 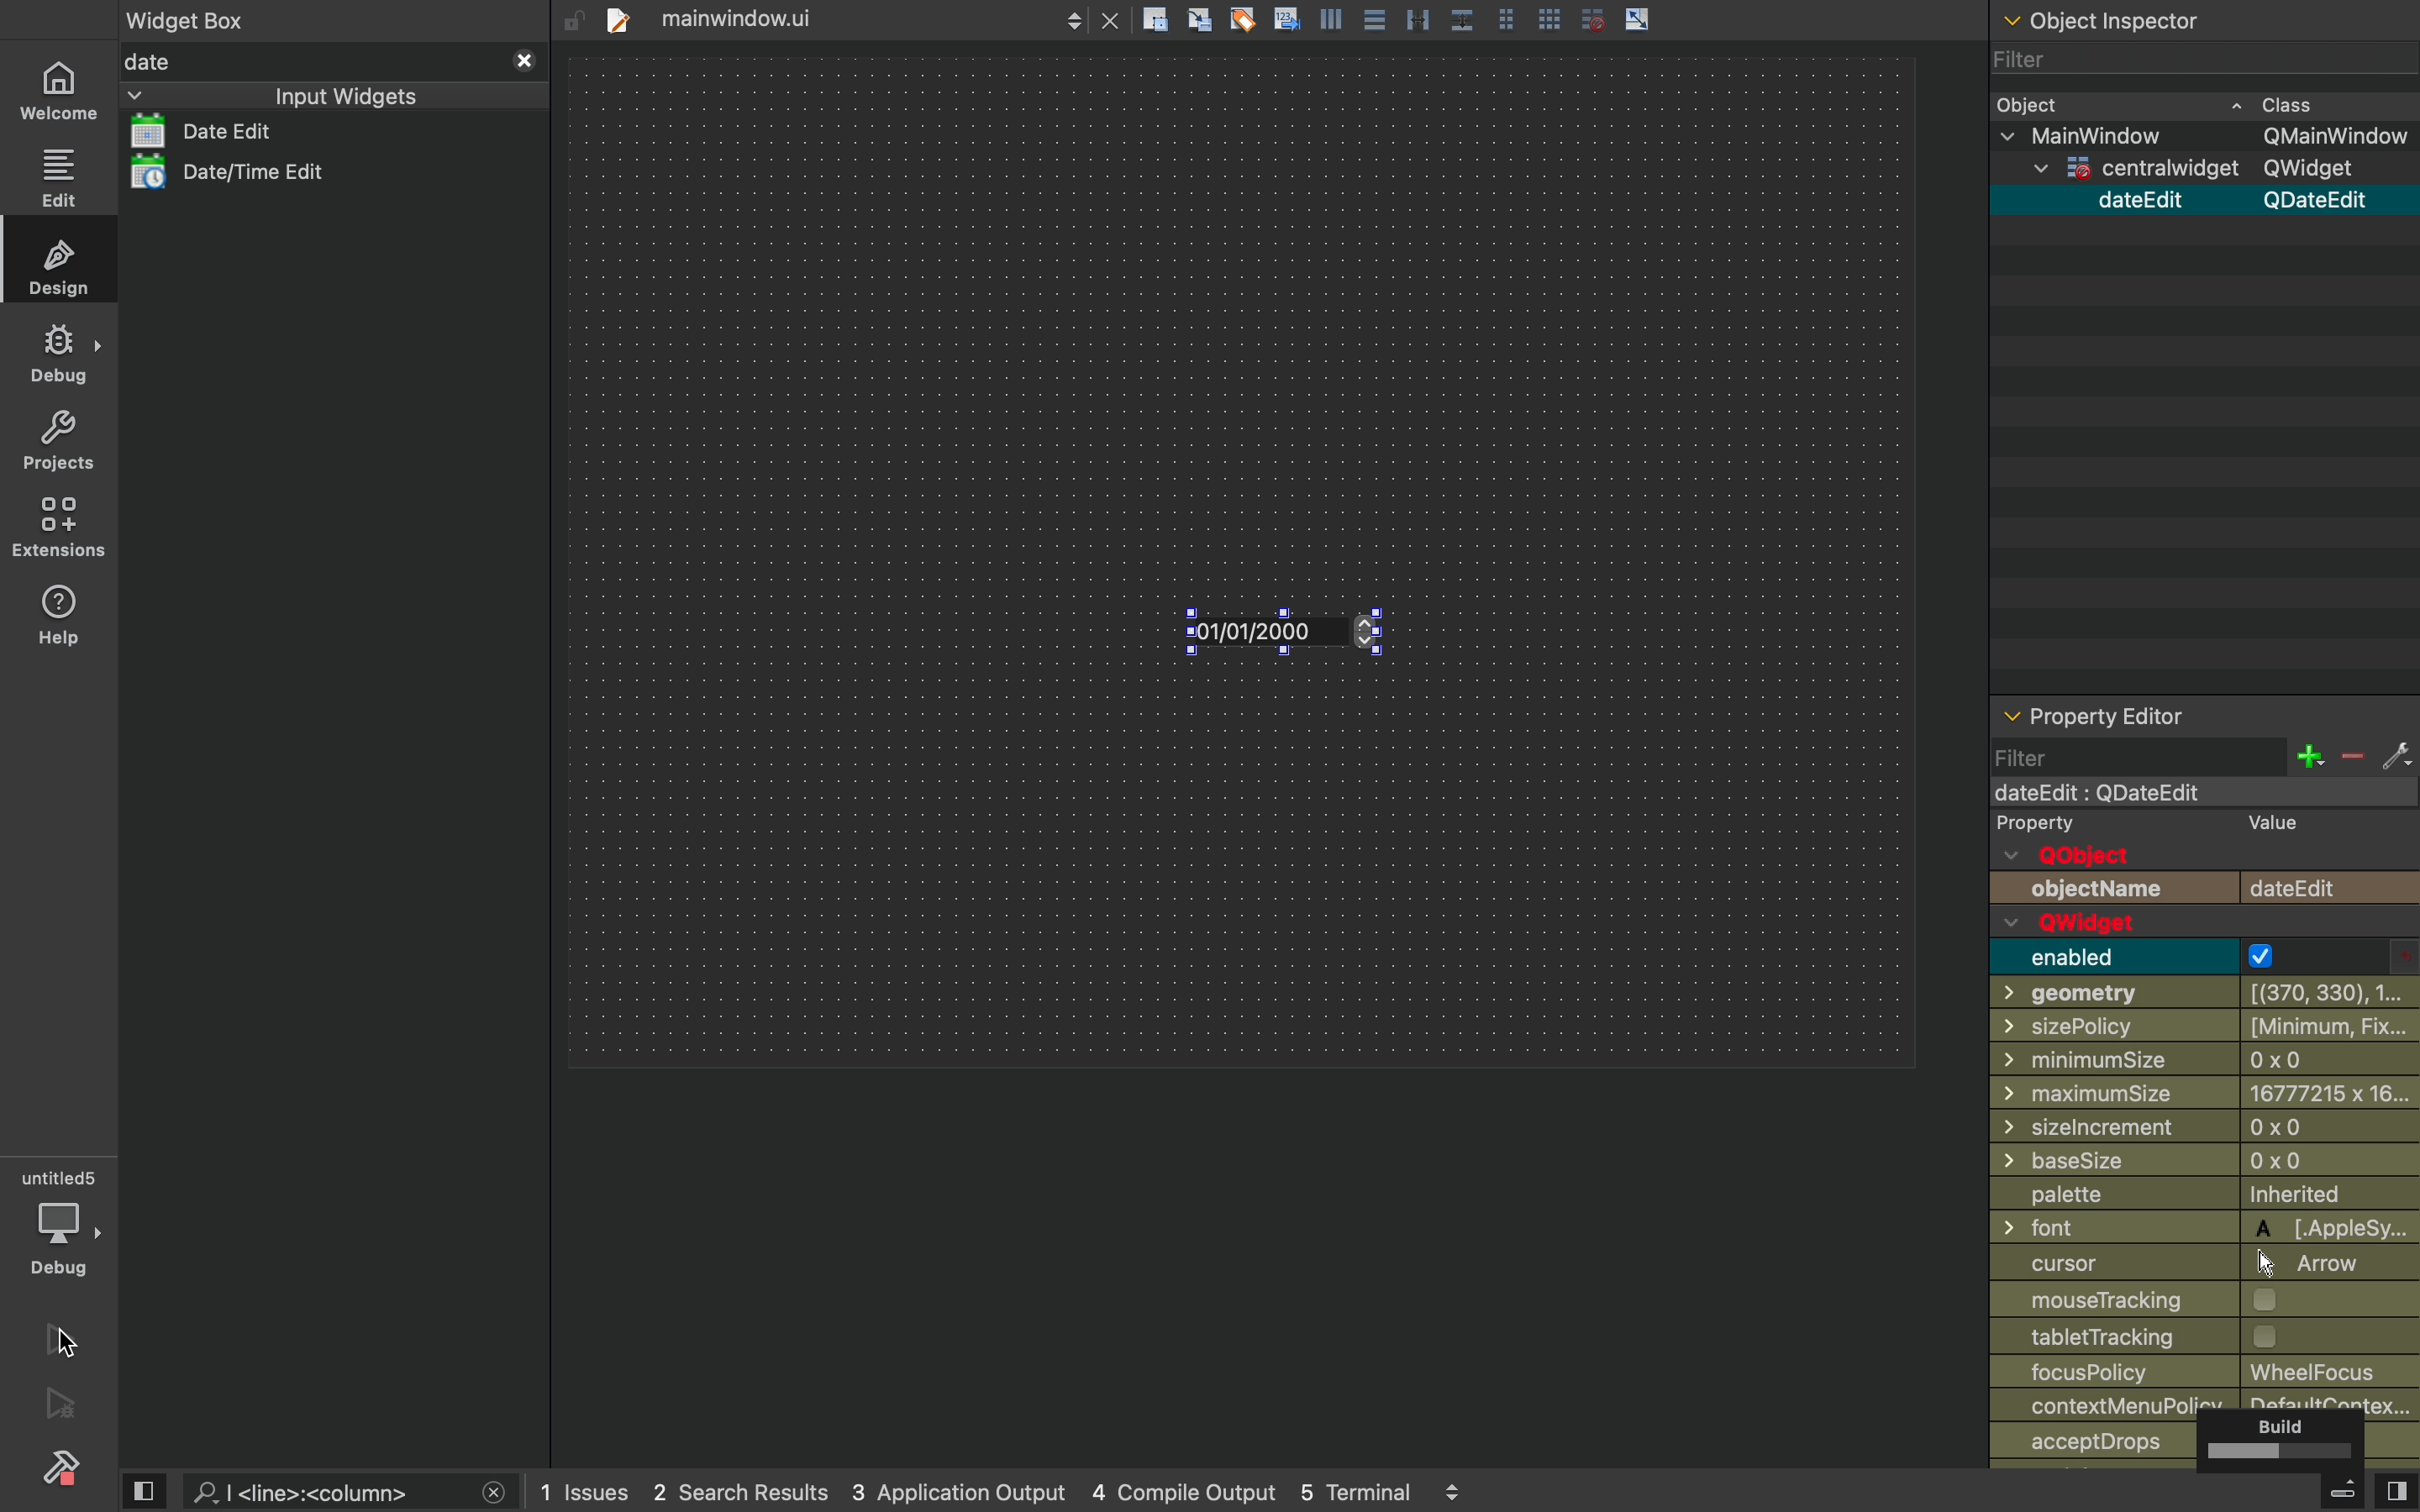 What do you see at coordinates (2204, 891) in the screenshot?
I see `object name` at bounding box center [2204, 891].